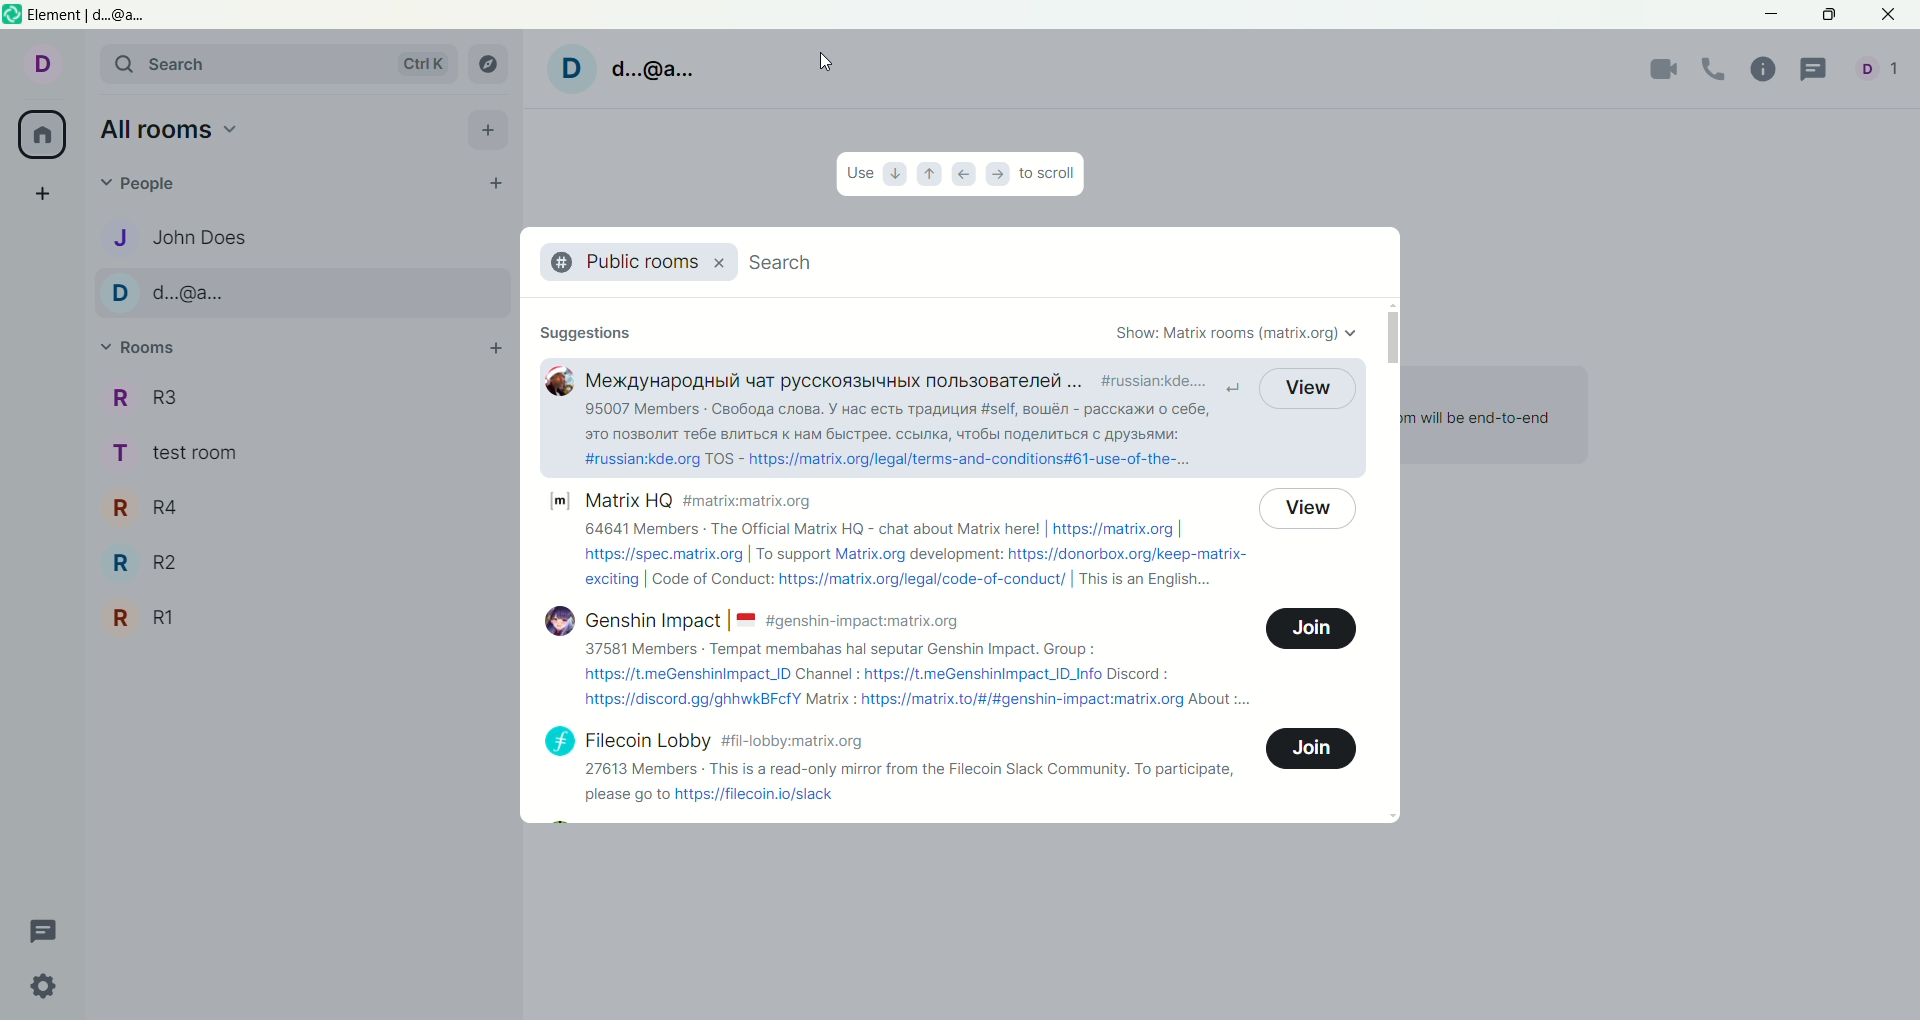 The height and width of the screenshot is (1020, 1920). What do you see at coordinates (1389, 561) in the screenshot?
I see `vertical scroll bar` at bounding box center [1389, 561].